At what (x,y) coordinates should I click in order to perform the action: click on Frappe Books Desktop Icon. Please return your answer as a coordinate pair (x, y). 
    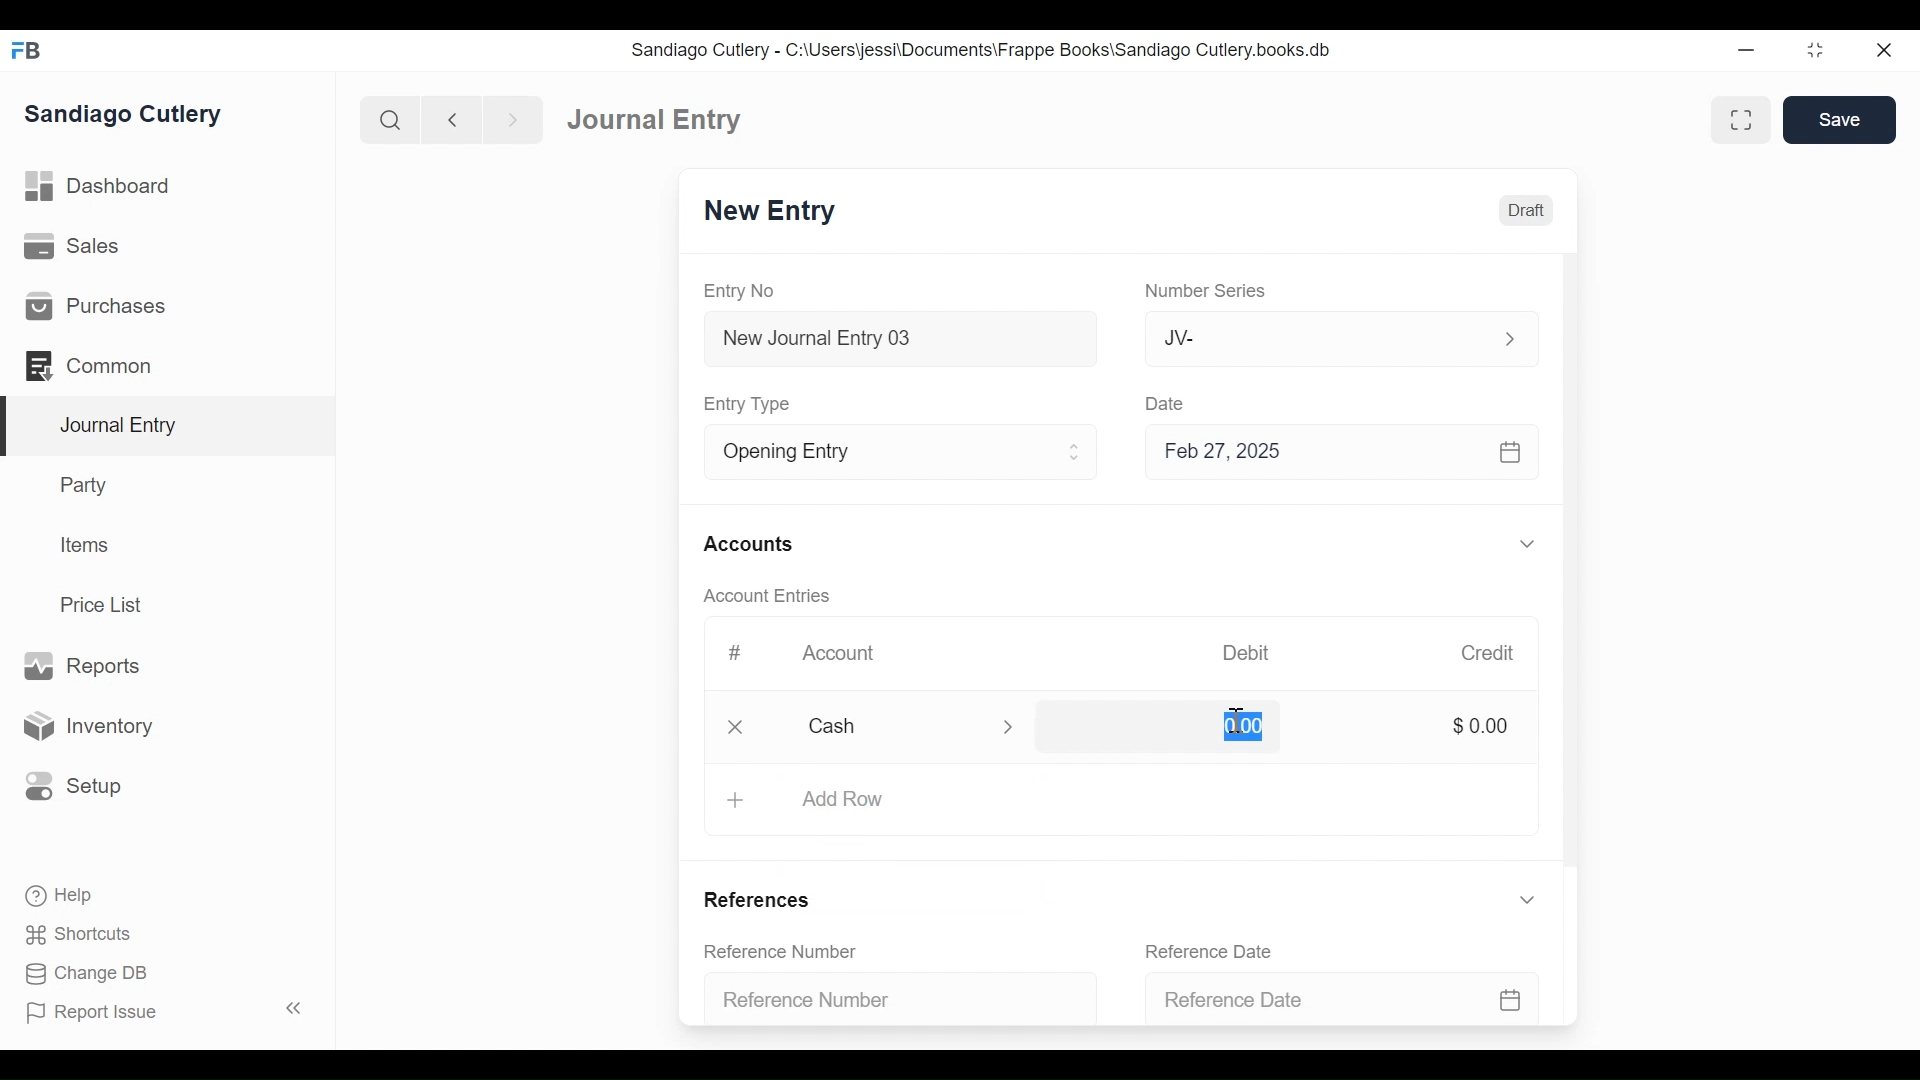
    Looking at the image, I should click on (26, 51).